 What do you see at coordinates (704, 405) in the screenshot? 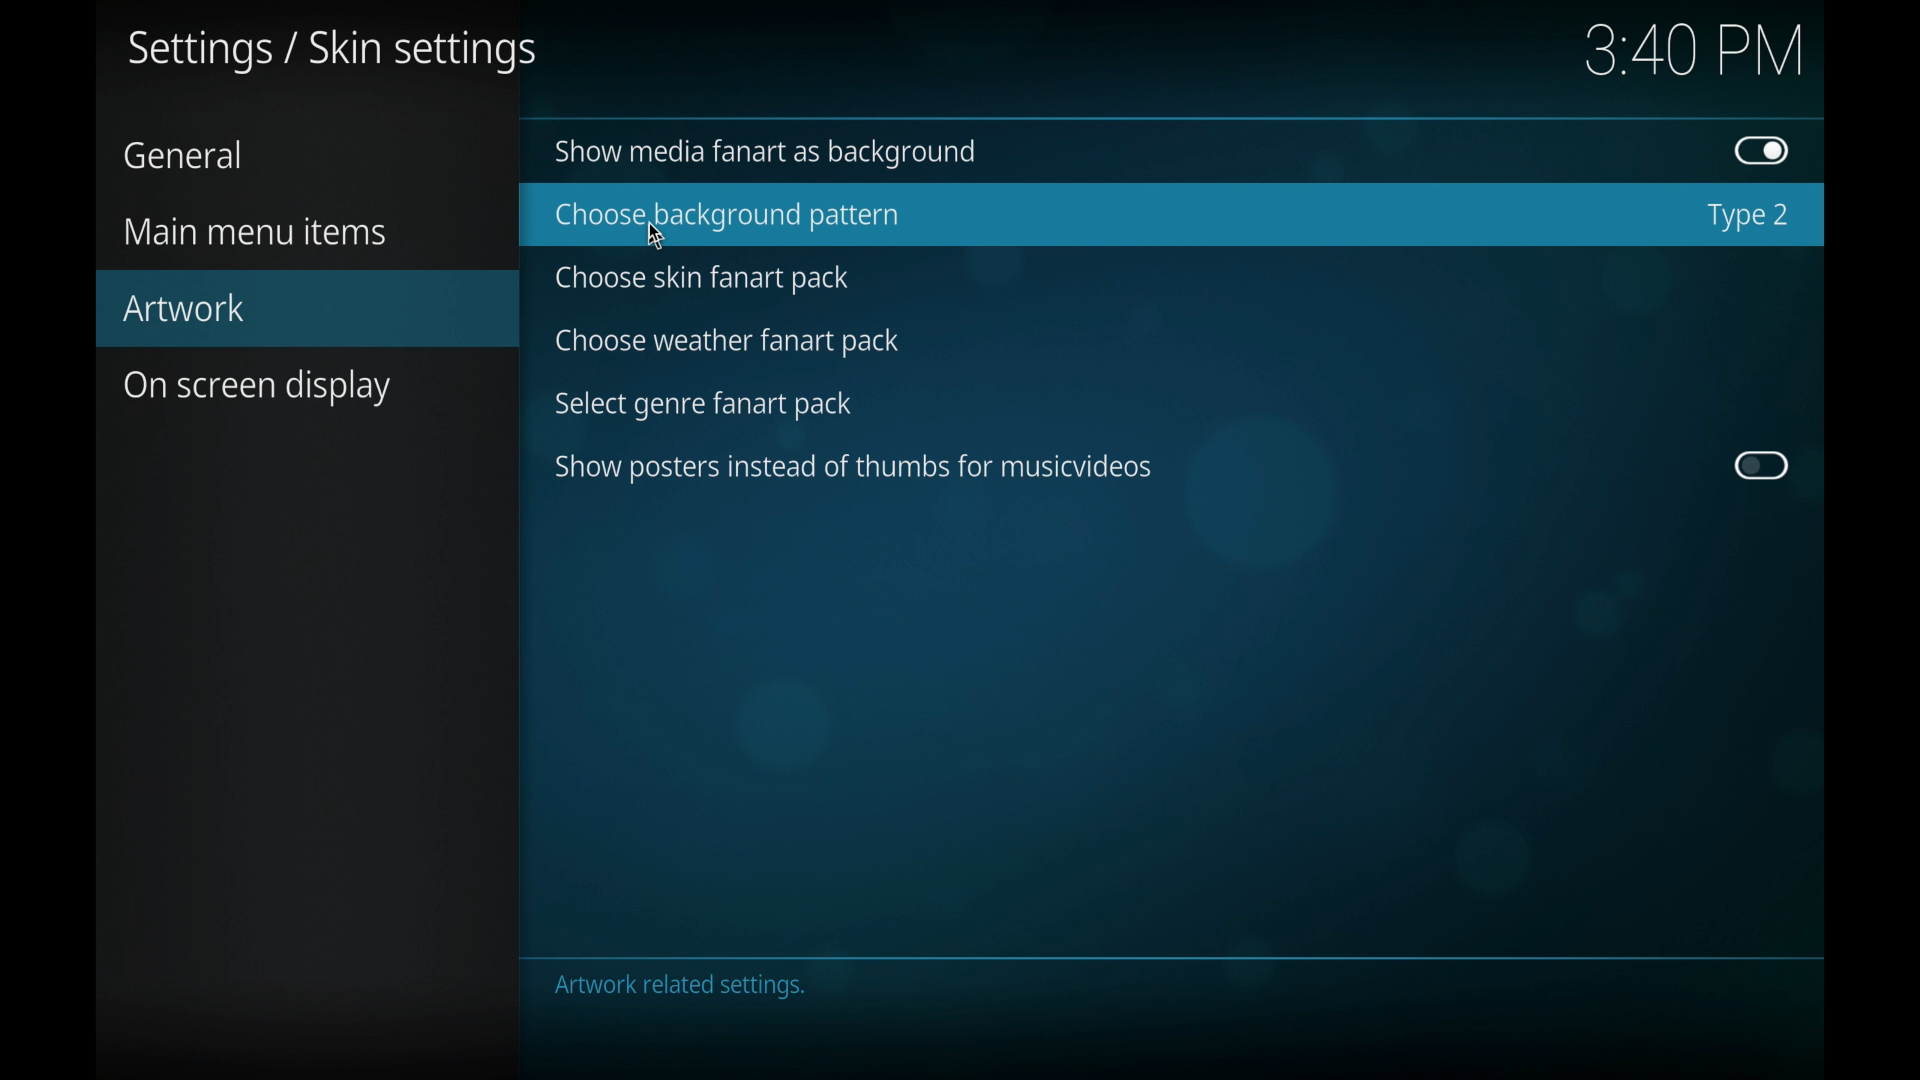
I see `select genre fanart pack` at bounding box center [704, 405].